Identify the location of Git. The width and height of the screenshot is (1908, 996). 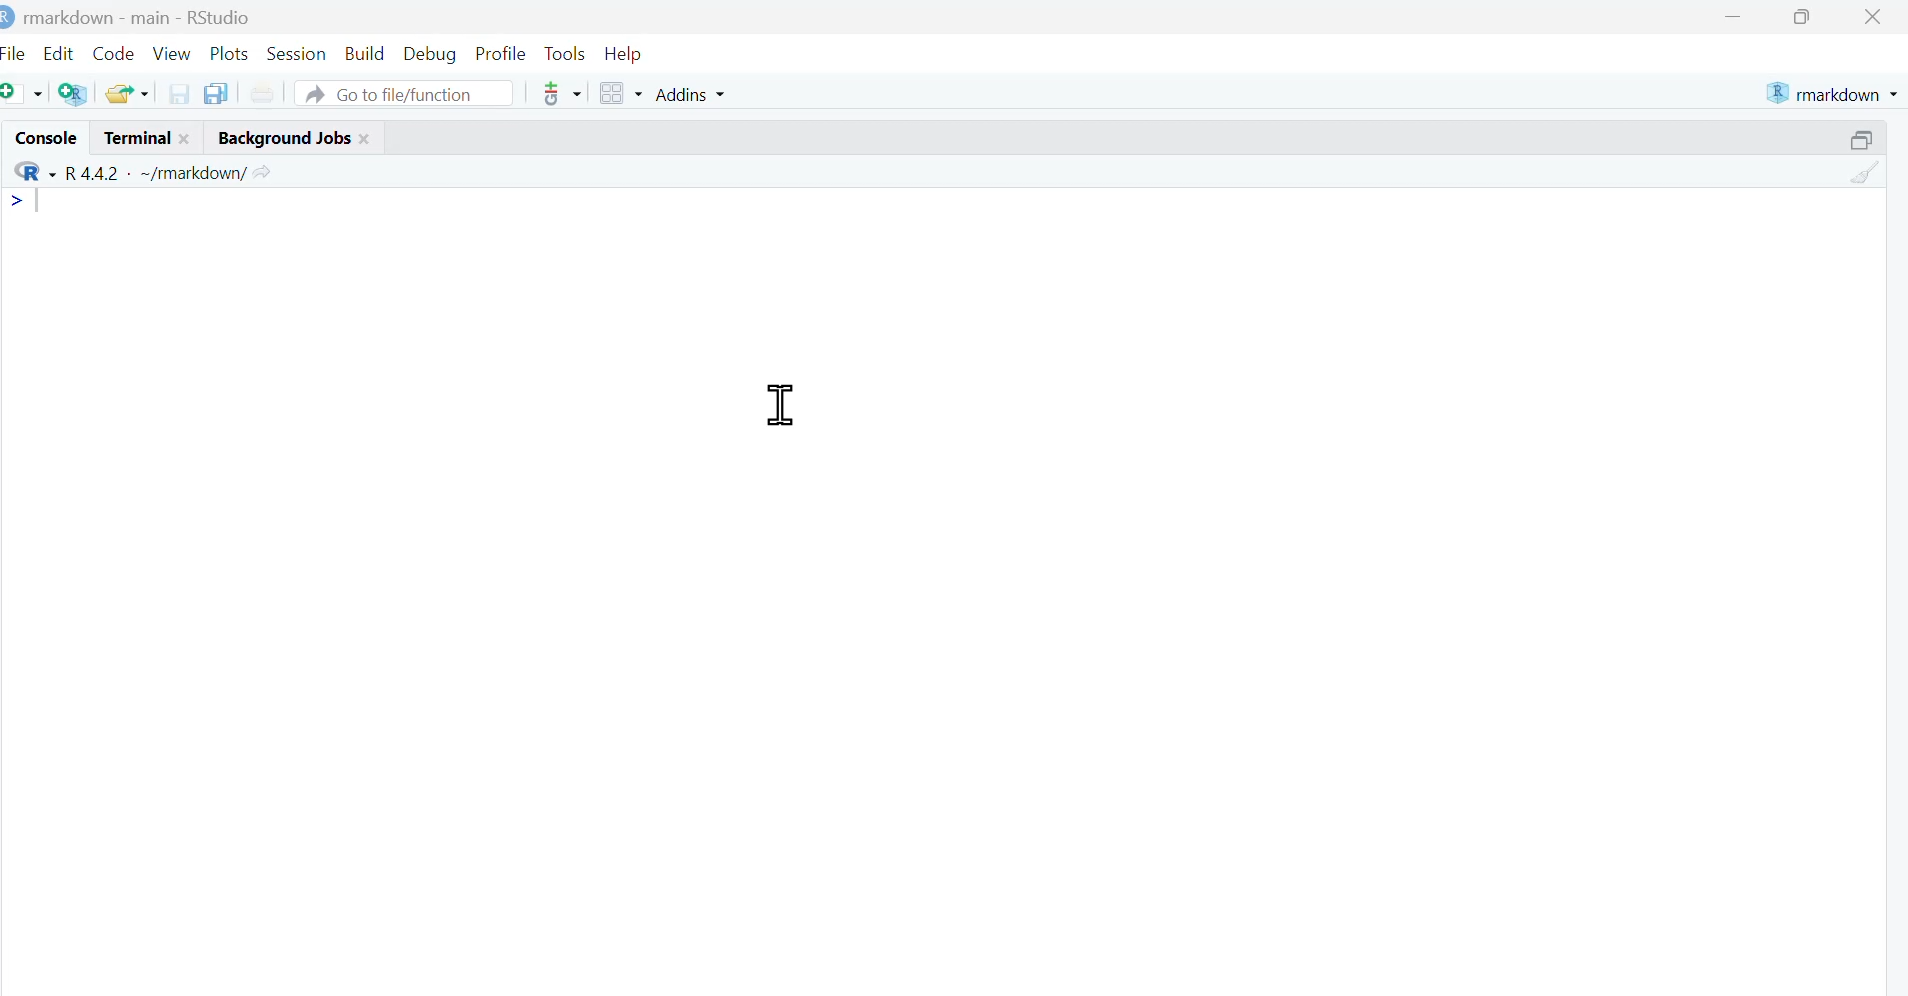
(560, 95).